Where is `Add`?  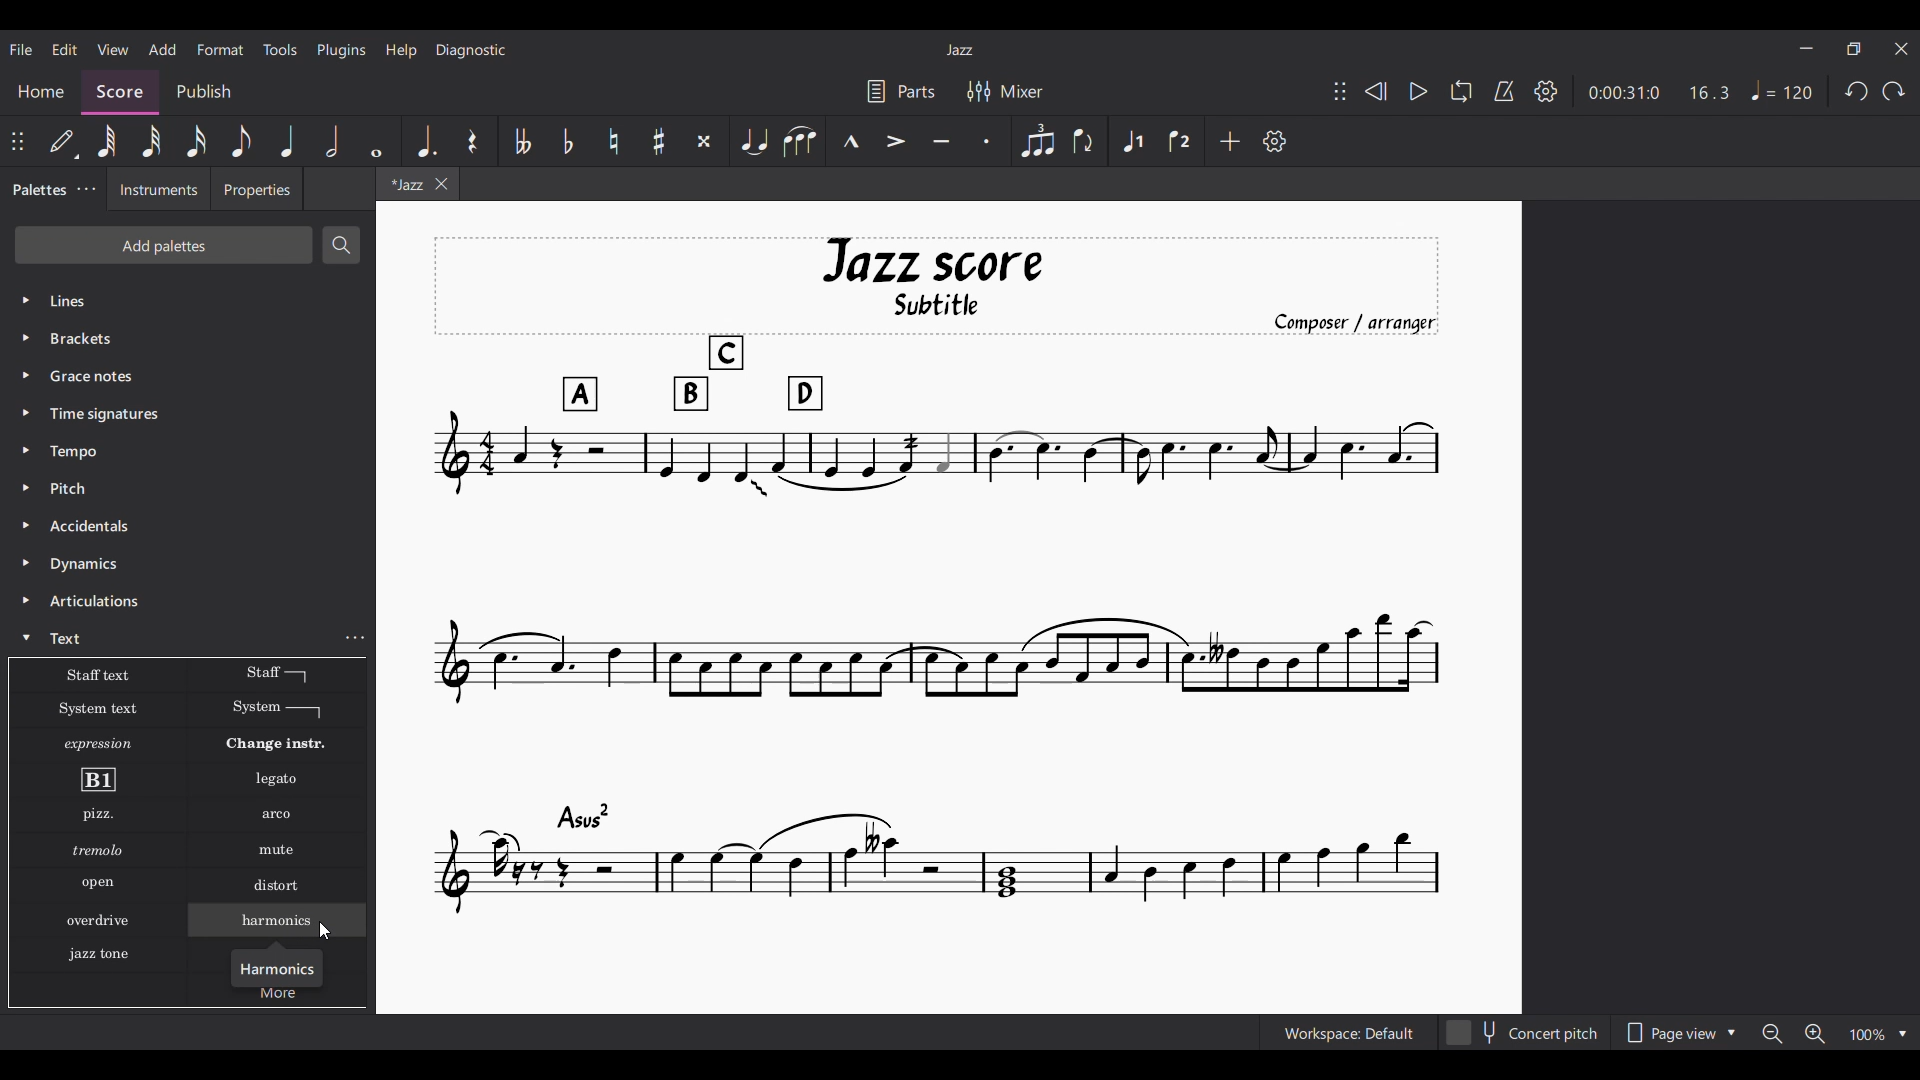 Add is located at coordinates (1230, 141).